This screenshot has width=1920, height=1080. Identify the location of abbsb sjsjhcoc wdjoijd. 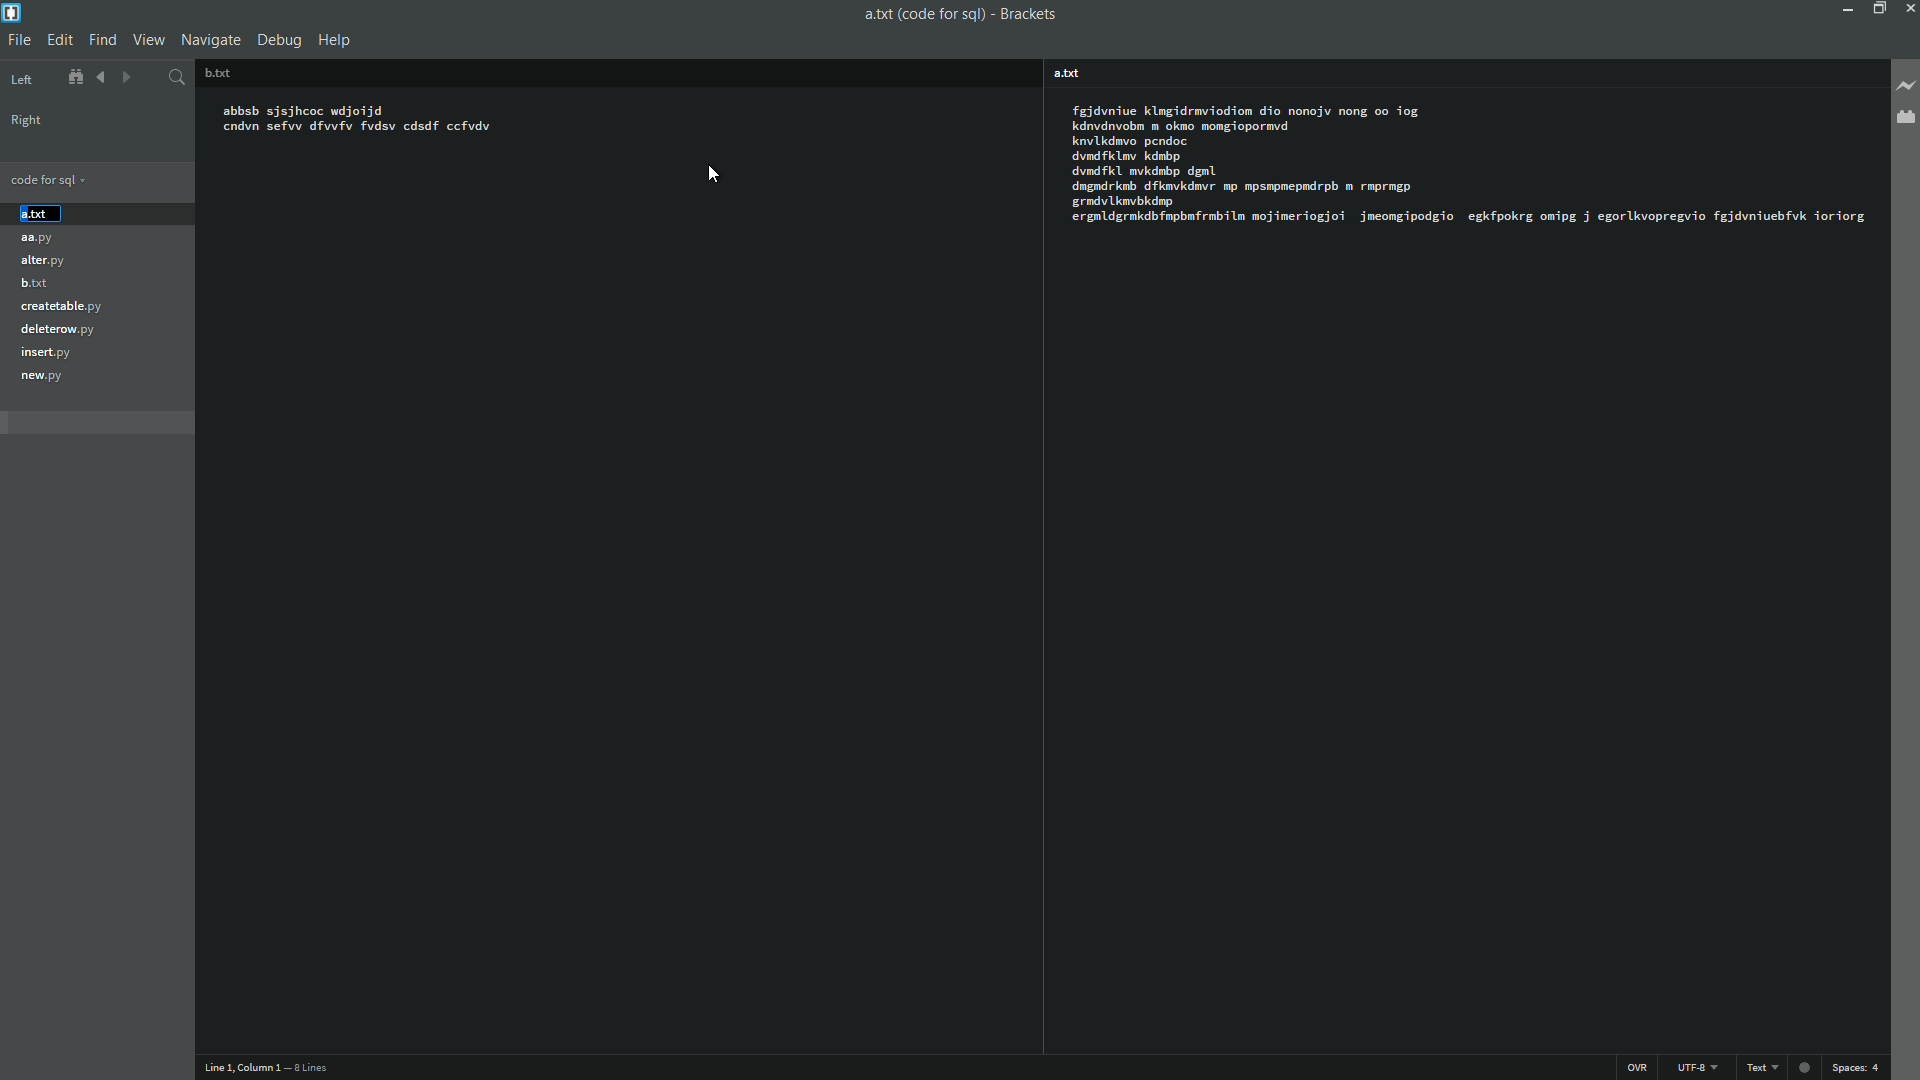
(311, 108).